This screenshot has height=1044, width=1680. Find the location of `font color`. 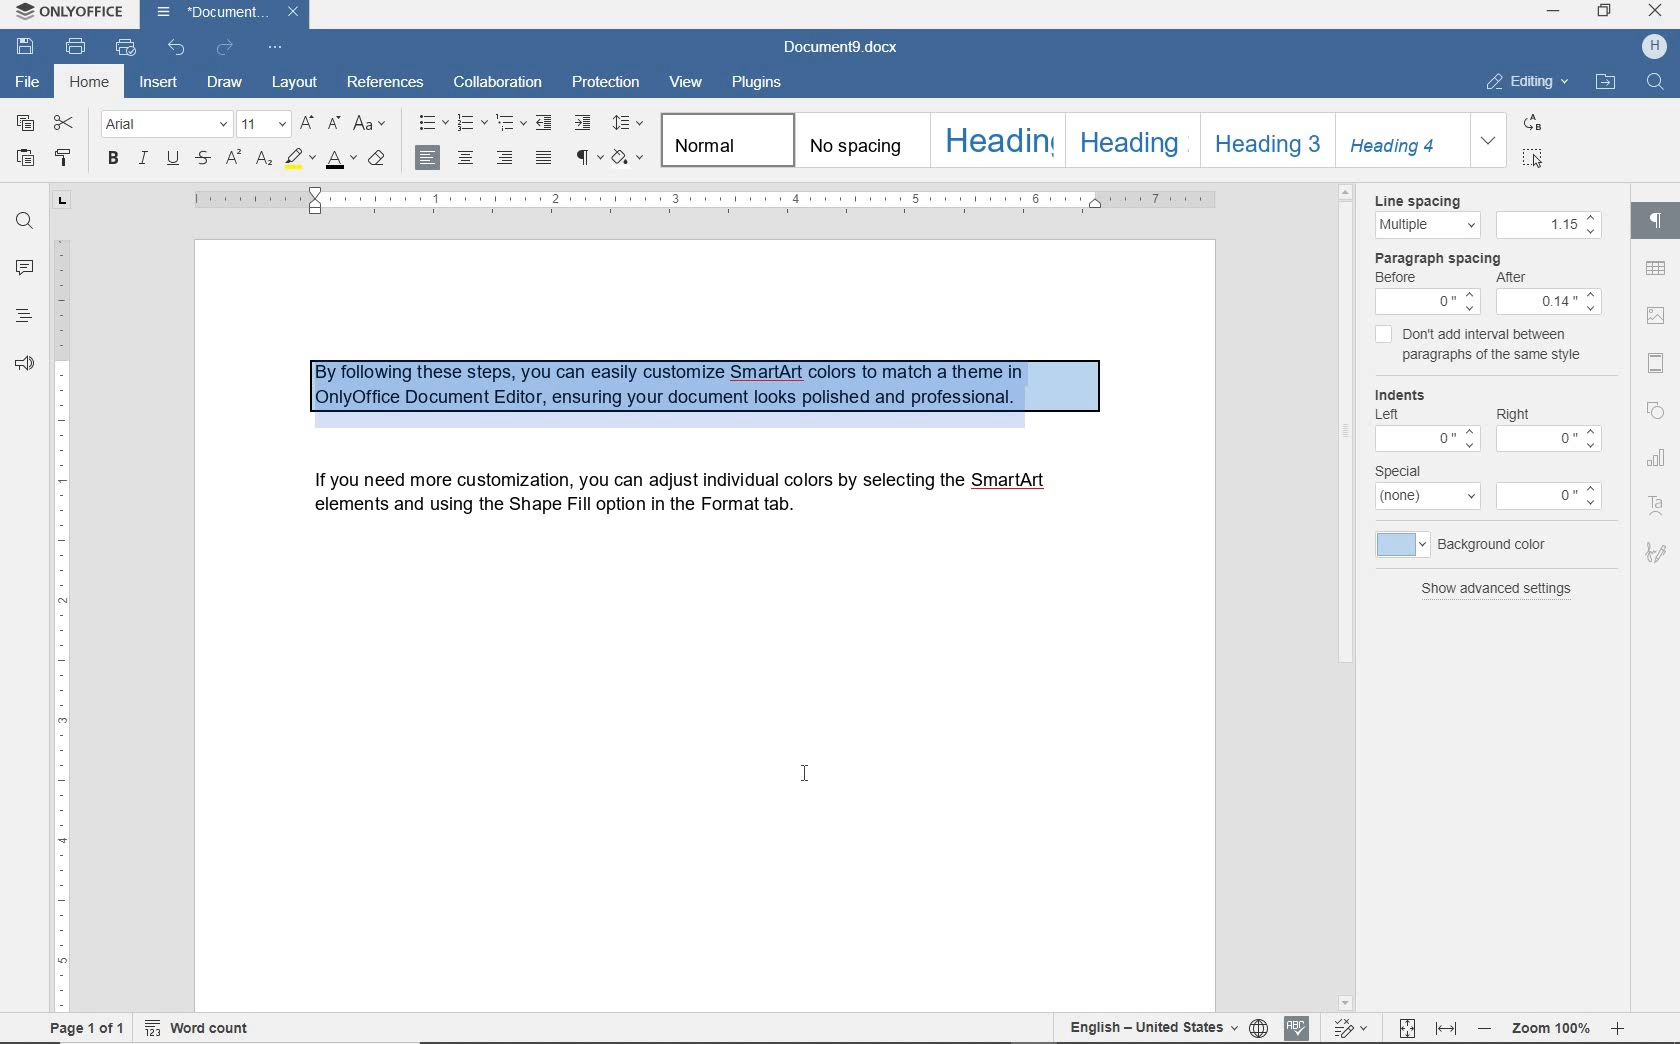

font color is located at coordinates (341, 163).